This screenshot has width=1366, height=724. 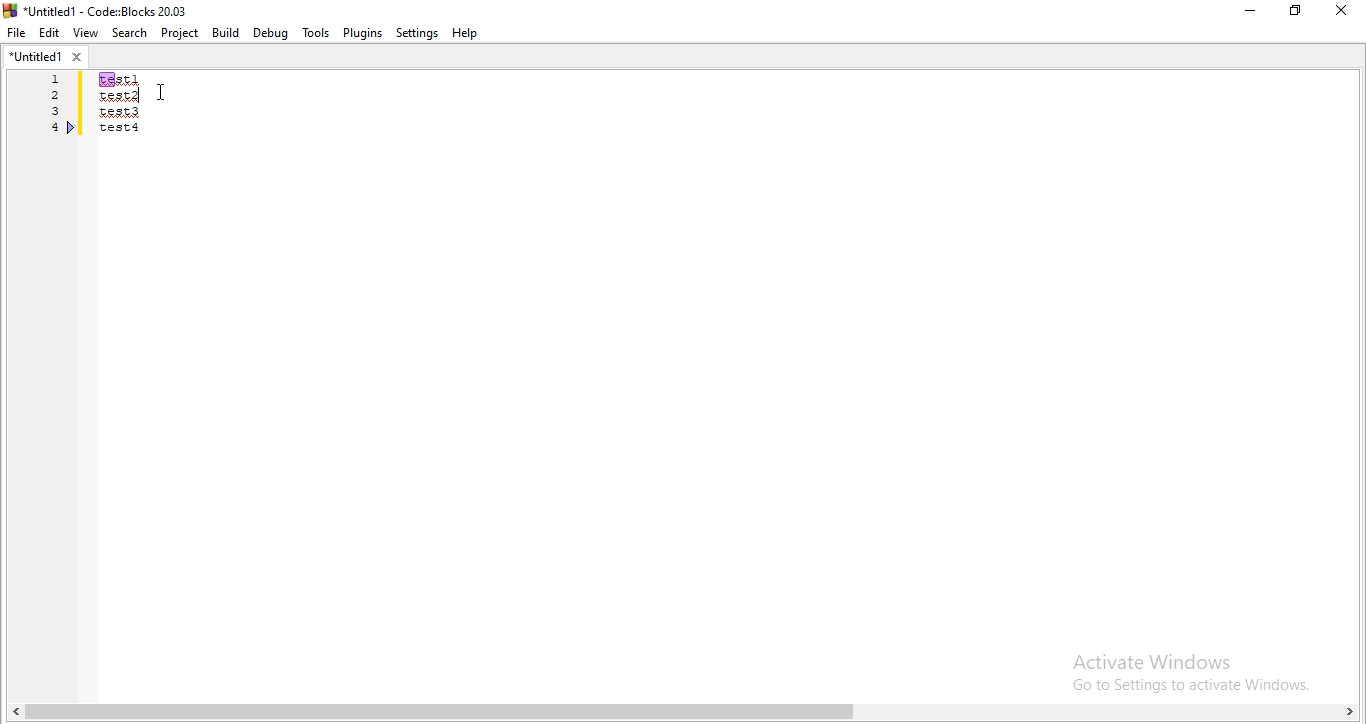 I want to click on Maximize, so click(x=1299, y=13).